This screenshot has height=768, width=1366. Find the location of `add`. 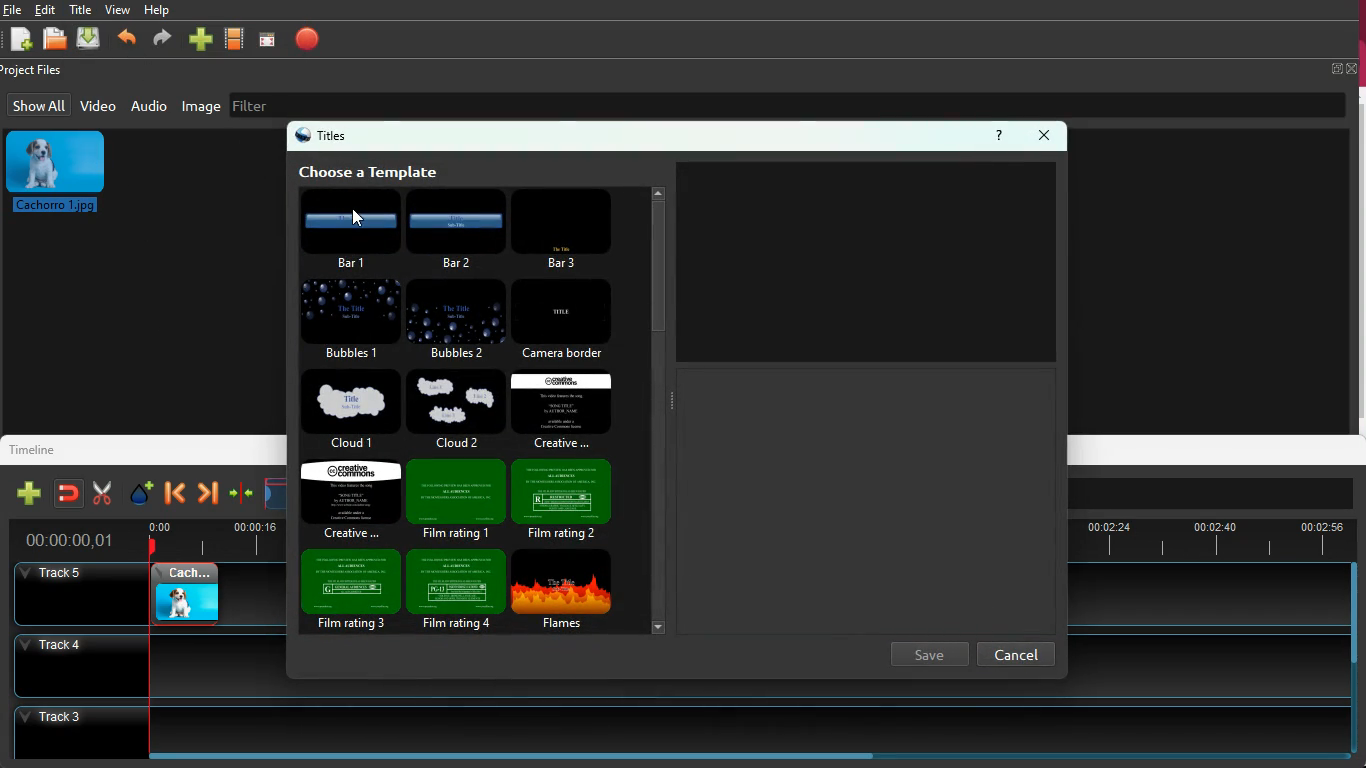

add is located at coordinates (25, 494).